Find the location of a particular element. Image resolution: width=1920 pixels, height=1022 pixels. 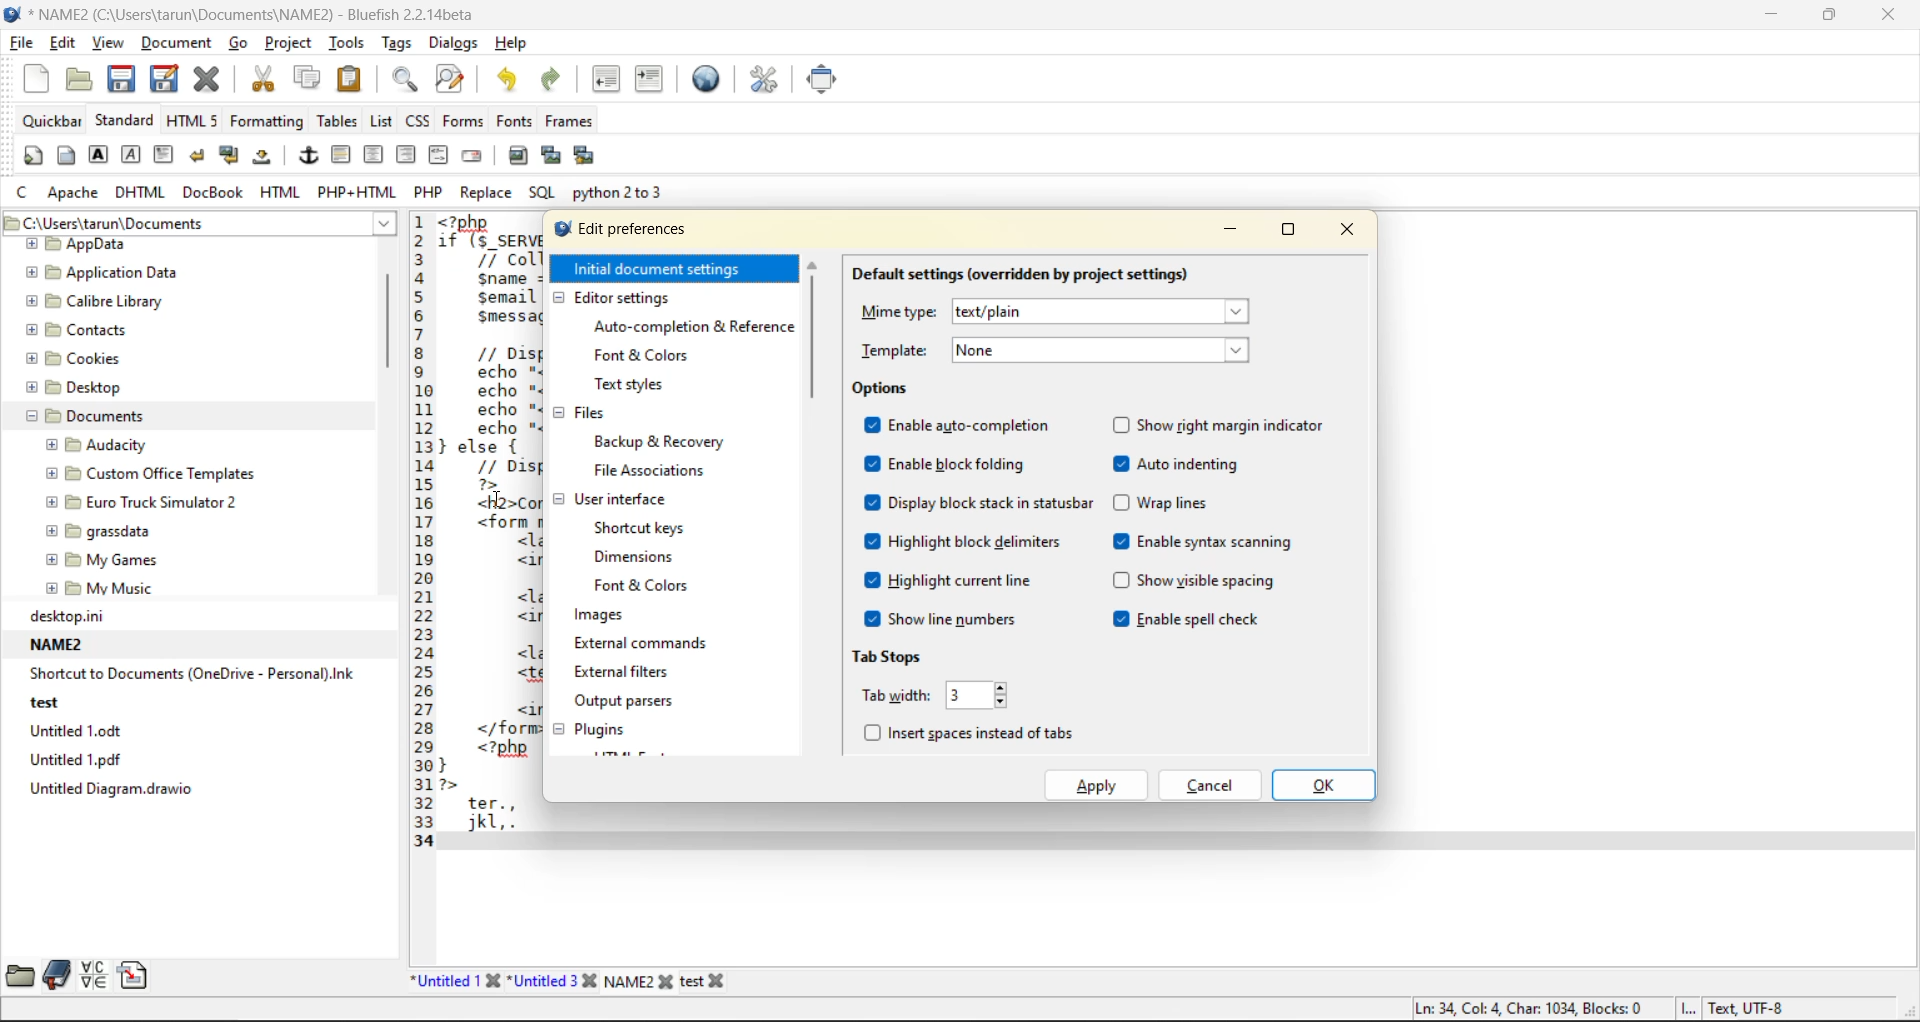

My Music is located at coordinates (103, 588).